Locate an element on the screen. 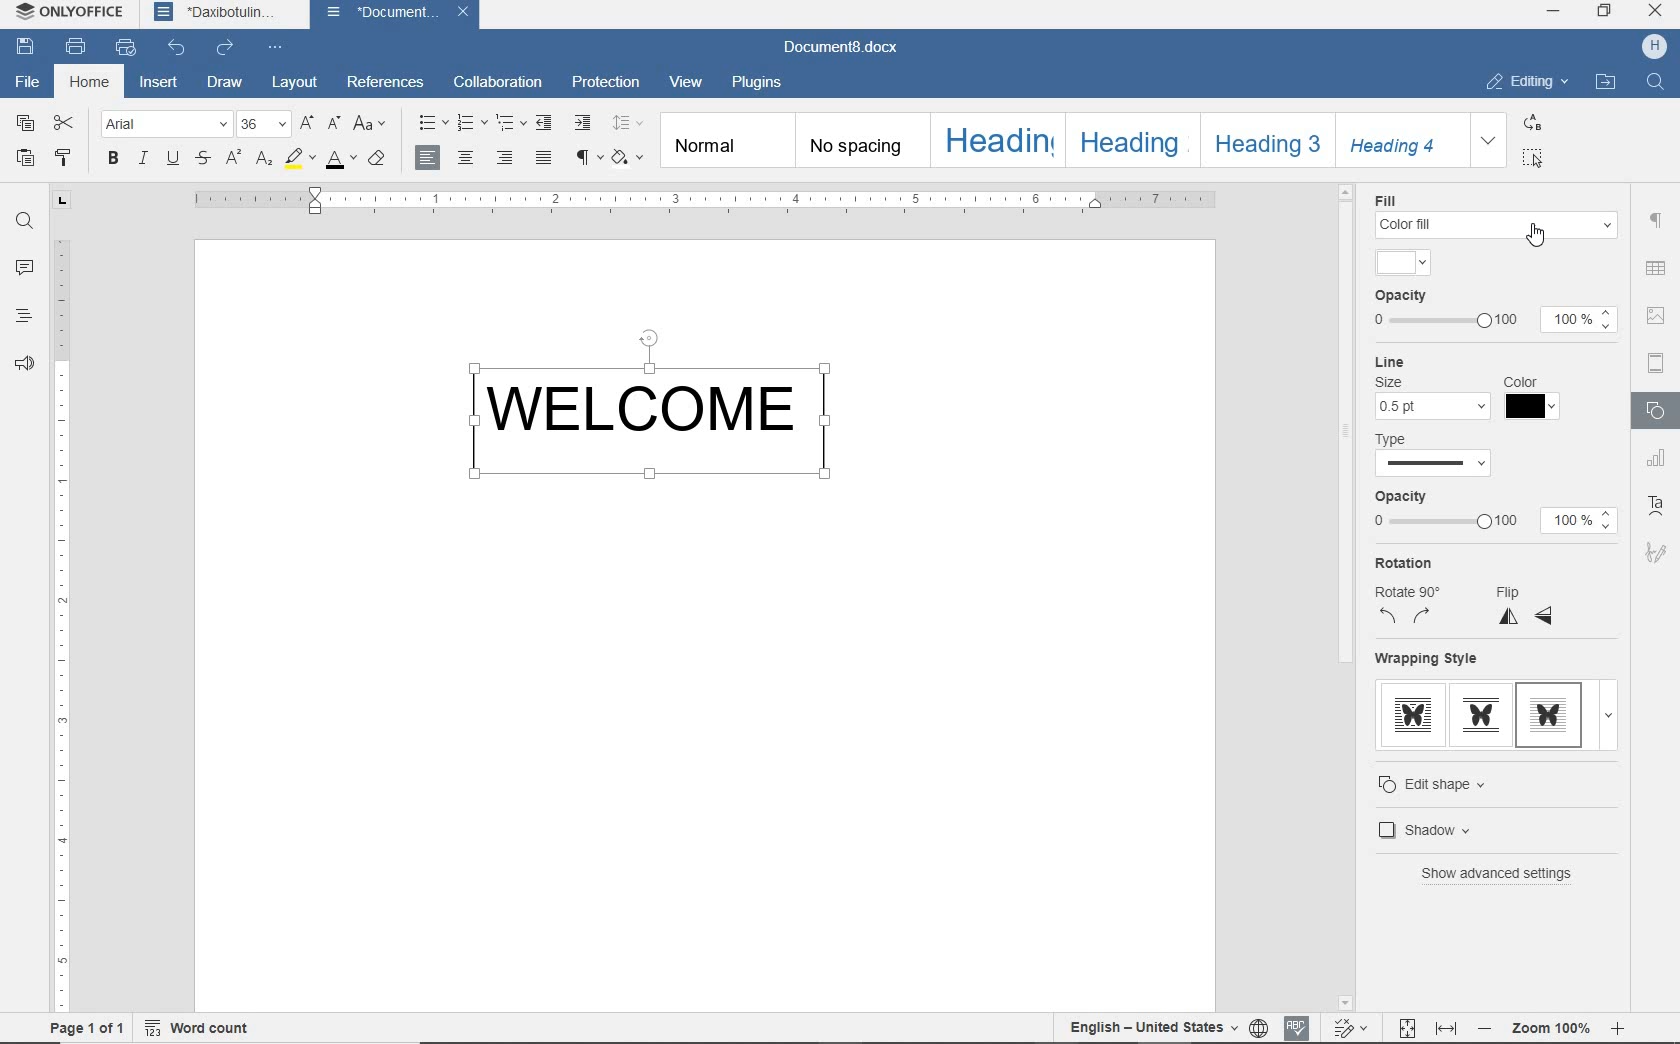 The image size is (1680, 1044). BOLD is located at coordinates (113, 157).